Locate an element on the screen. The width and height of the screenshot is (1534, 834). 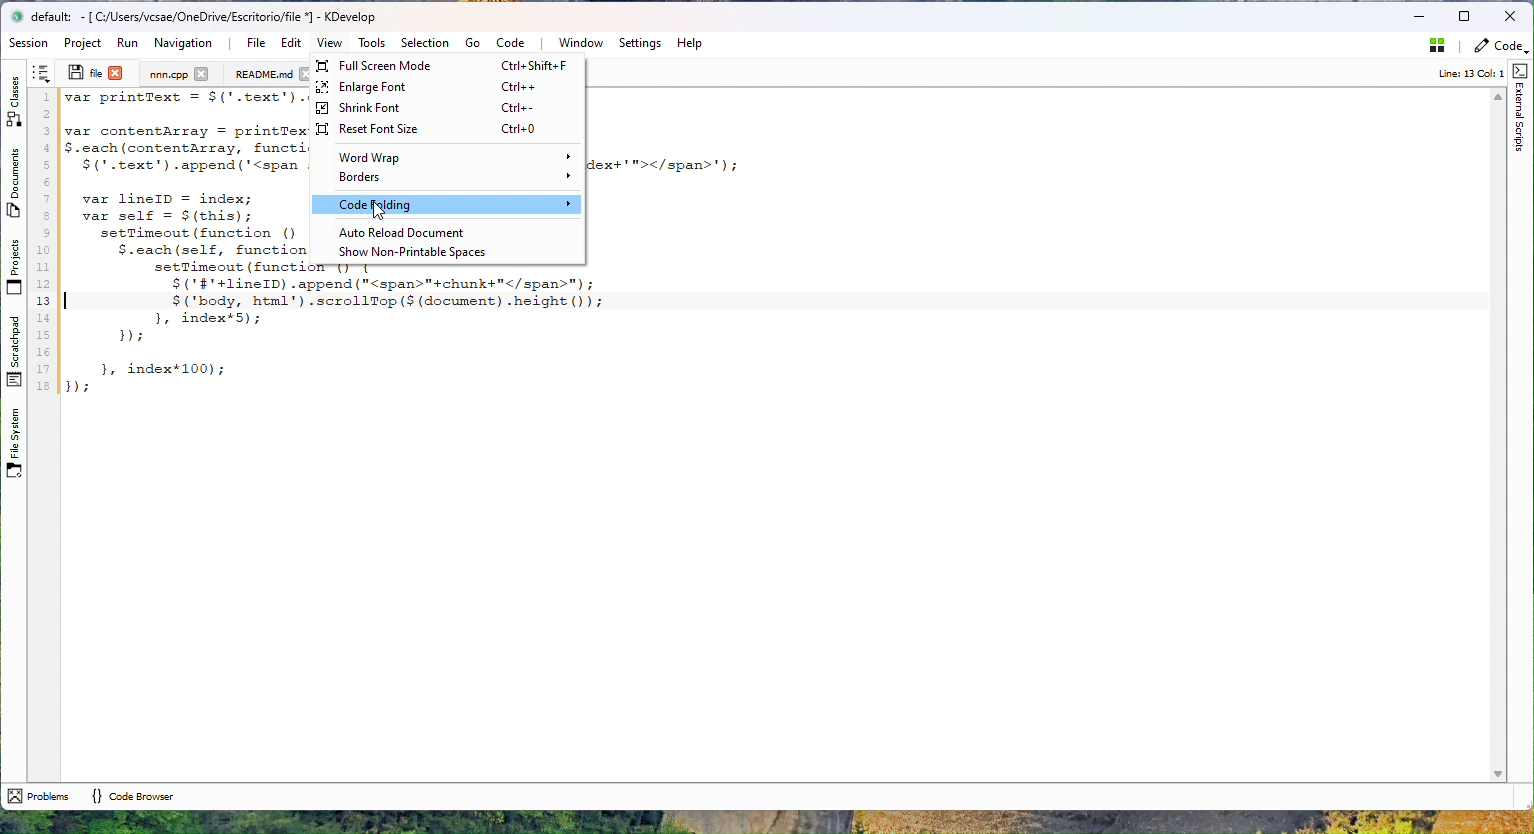
close is located at coordinates (201, 73).